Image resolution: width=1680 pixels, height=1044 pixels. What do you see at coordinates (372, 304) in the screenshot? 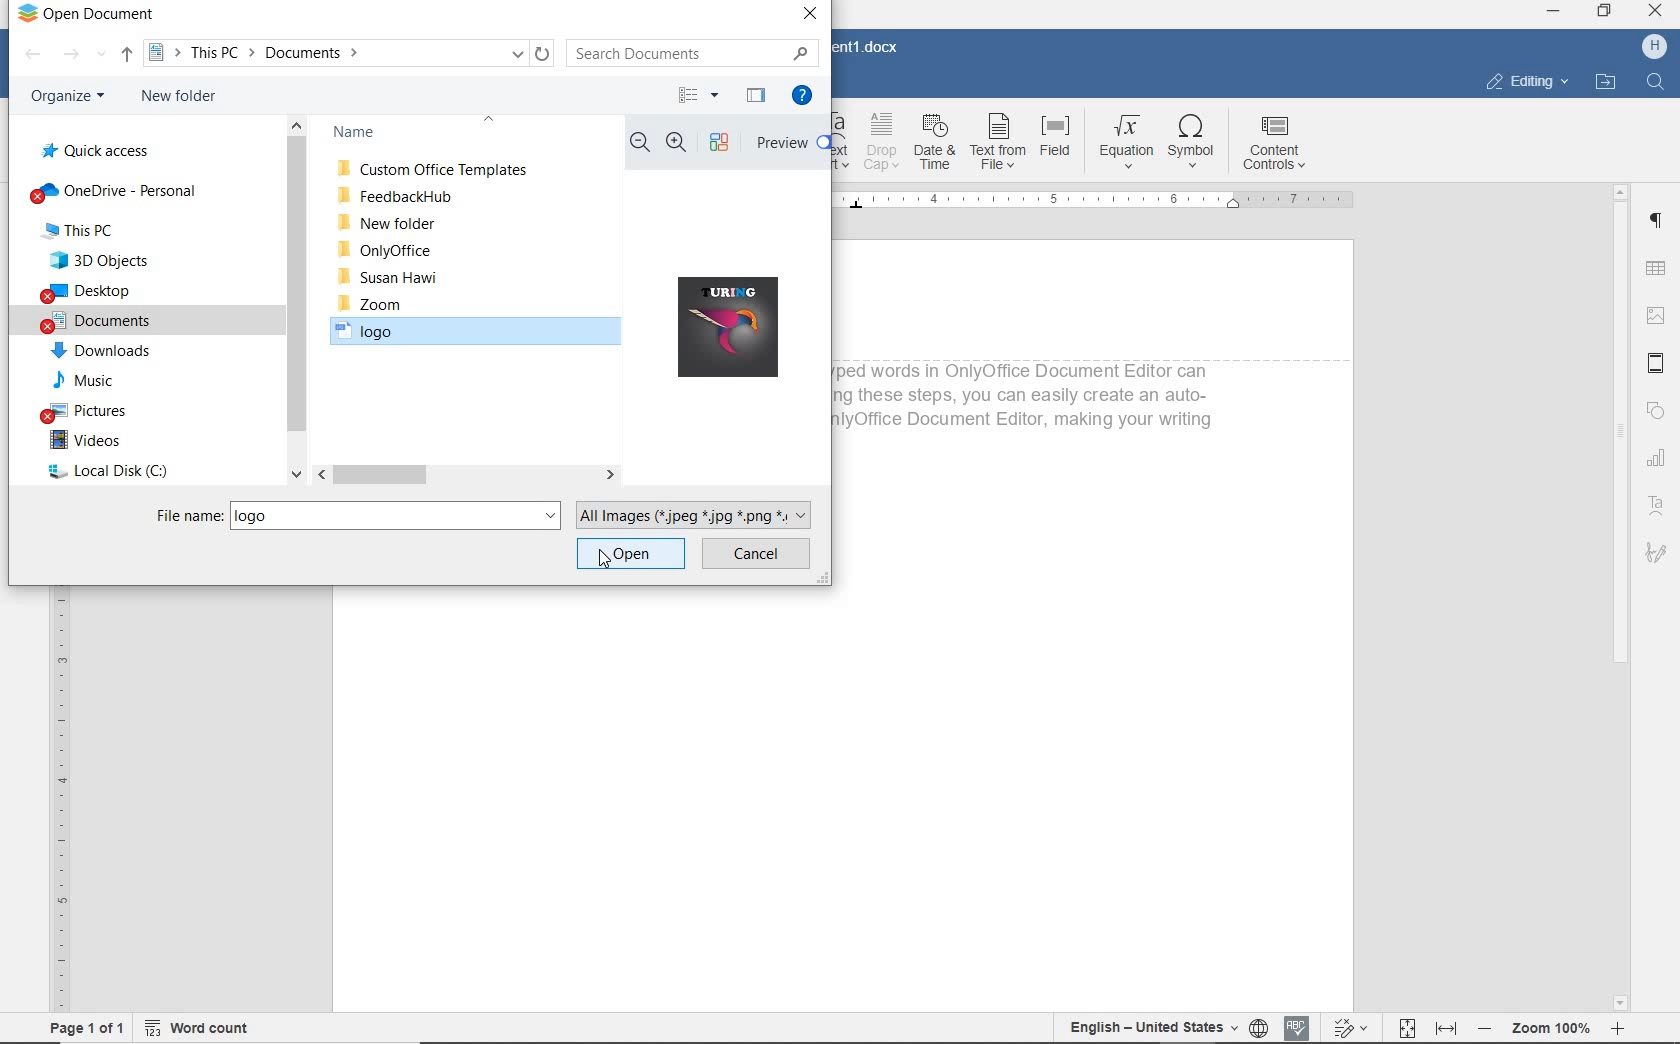
I see `Zoom` at bounding box center [372, 304].